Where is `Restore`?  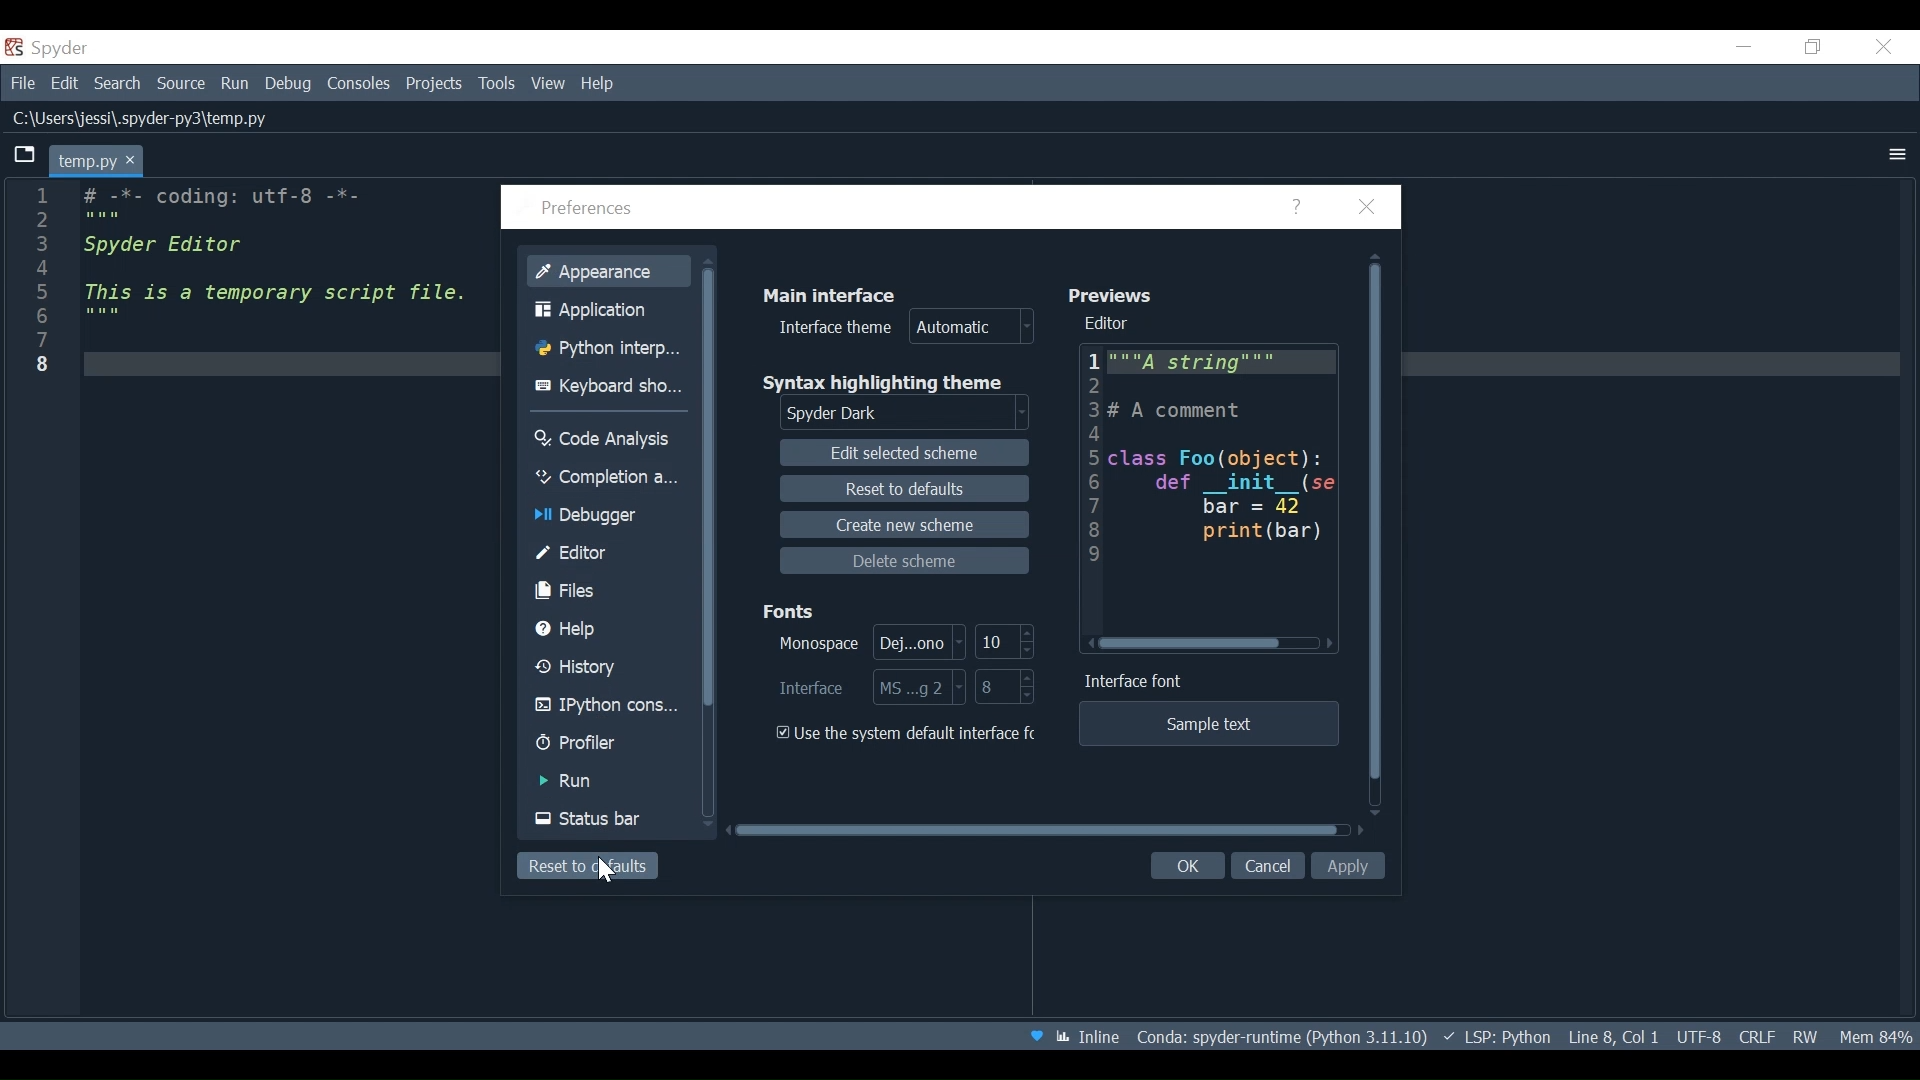
Restore is located at coordinates (1815, 48).